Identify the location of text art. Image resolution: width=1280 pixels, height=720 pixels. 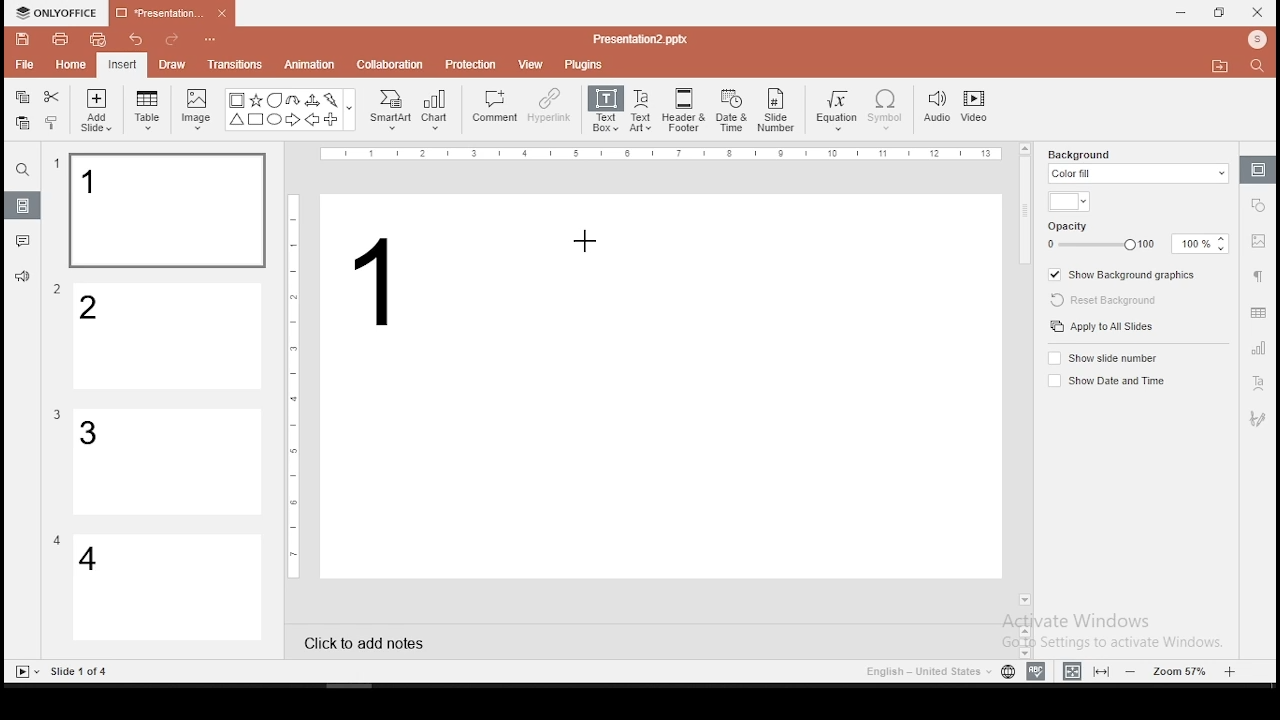
(641, 109).